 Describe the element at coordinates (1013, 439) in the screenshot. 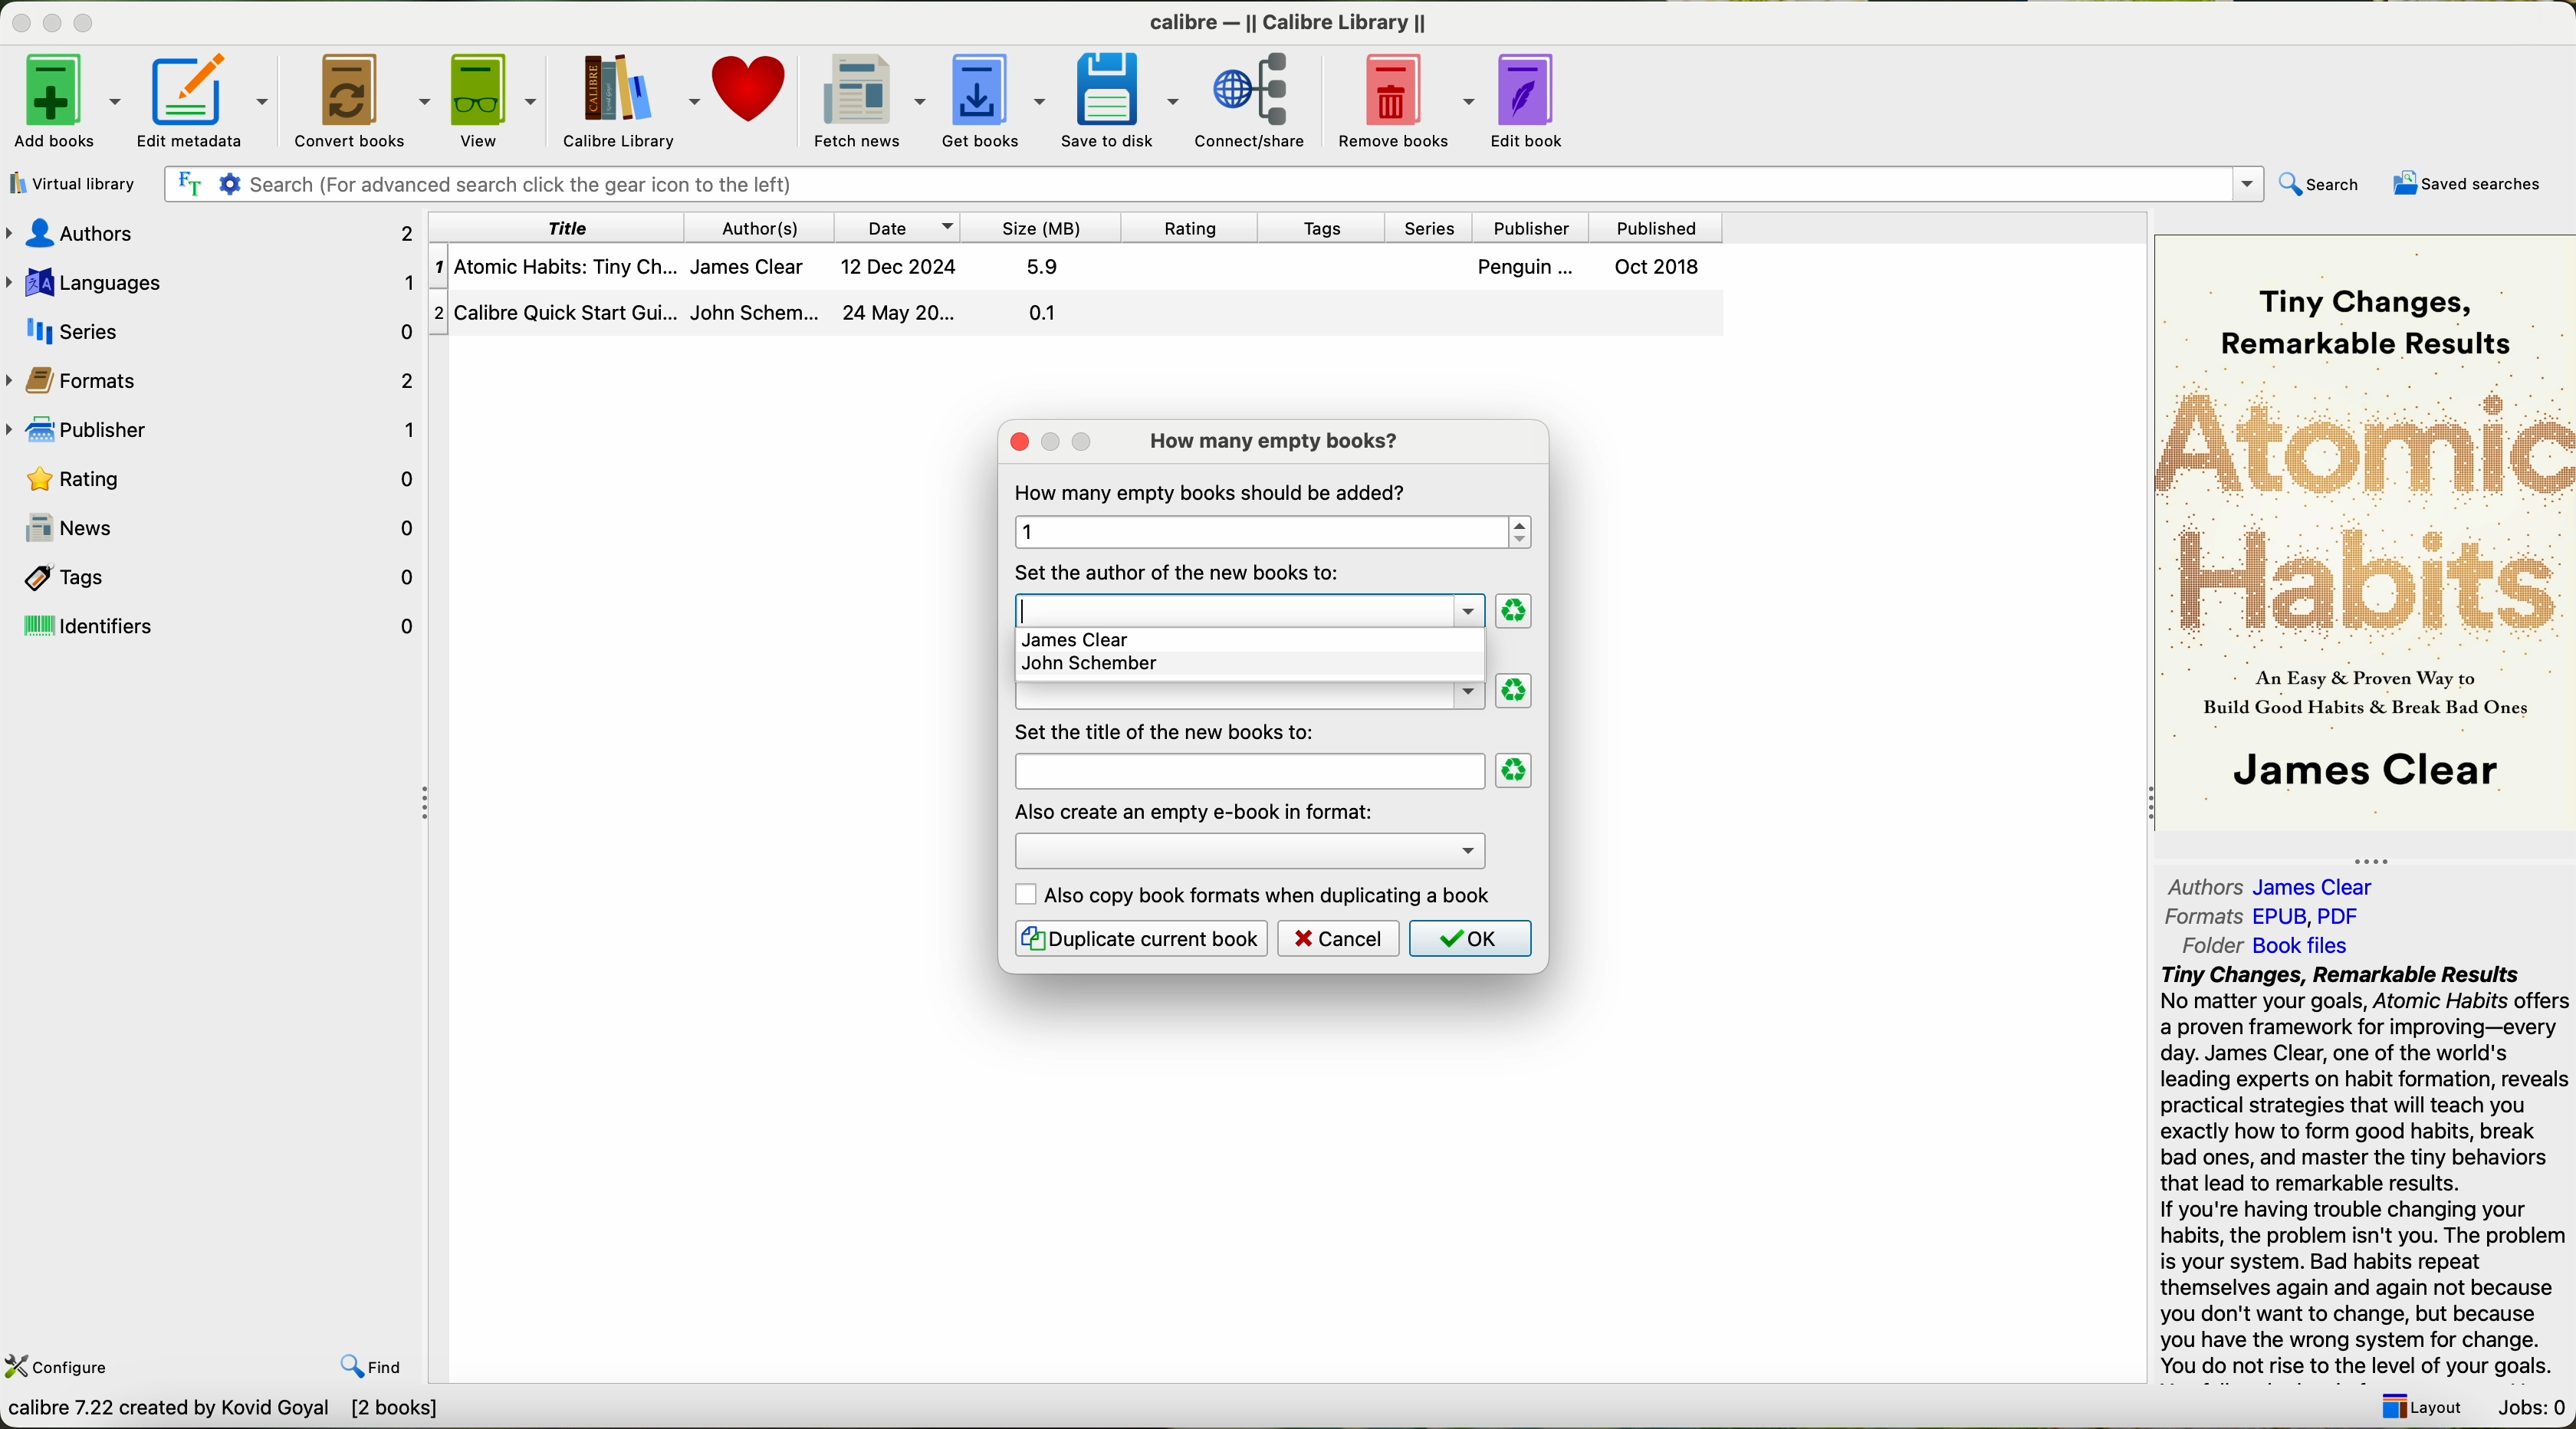

I see `close popup` at that location.